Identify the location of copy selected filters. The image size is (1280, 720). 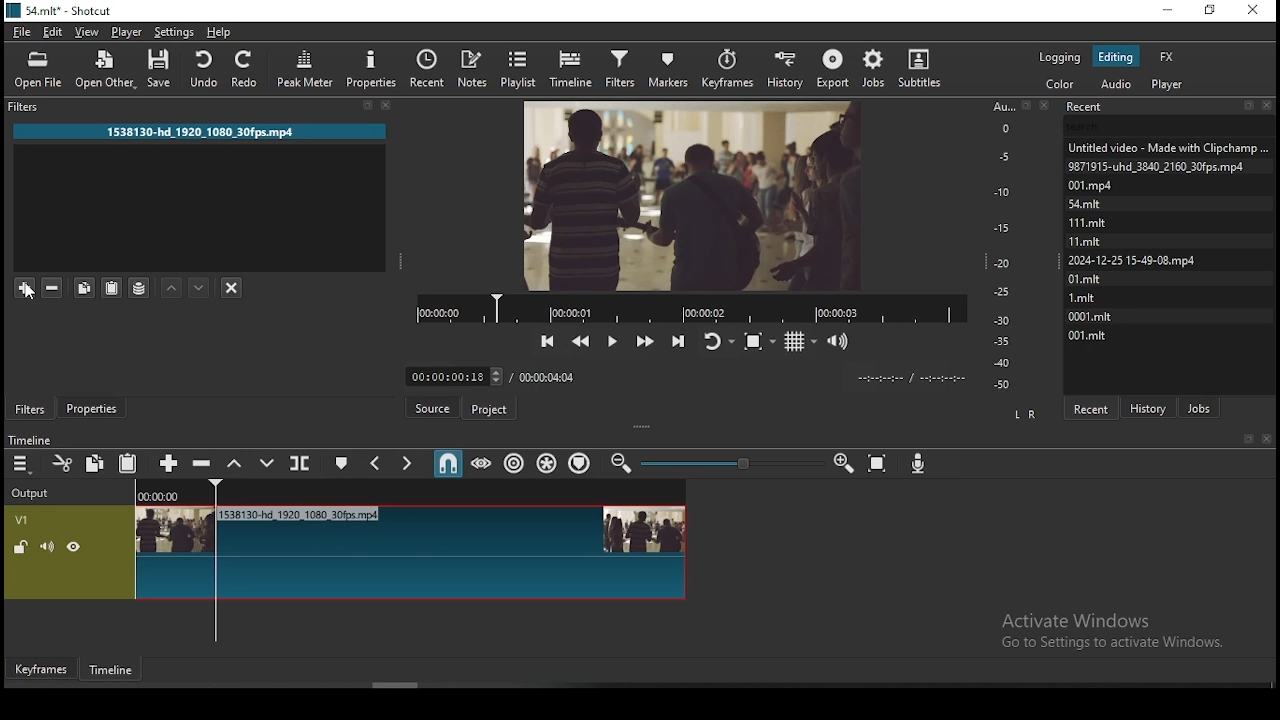
(86, 288).